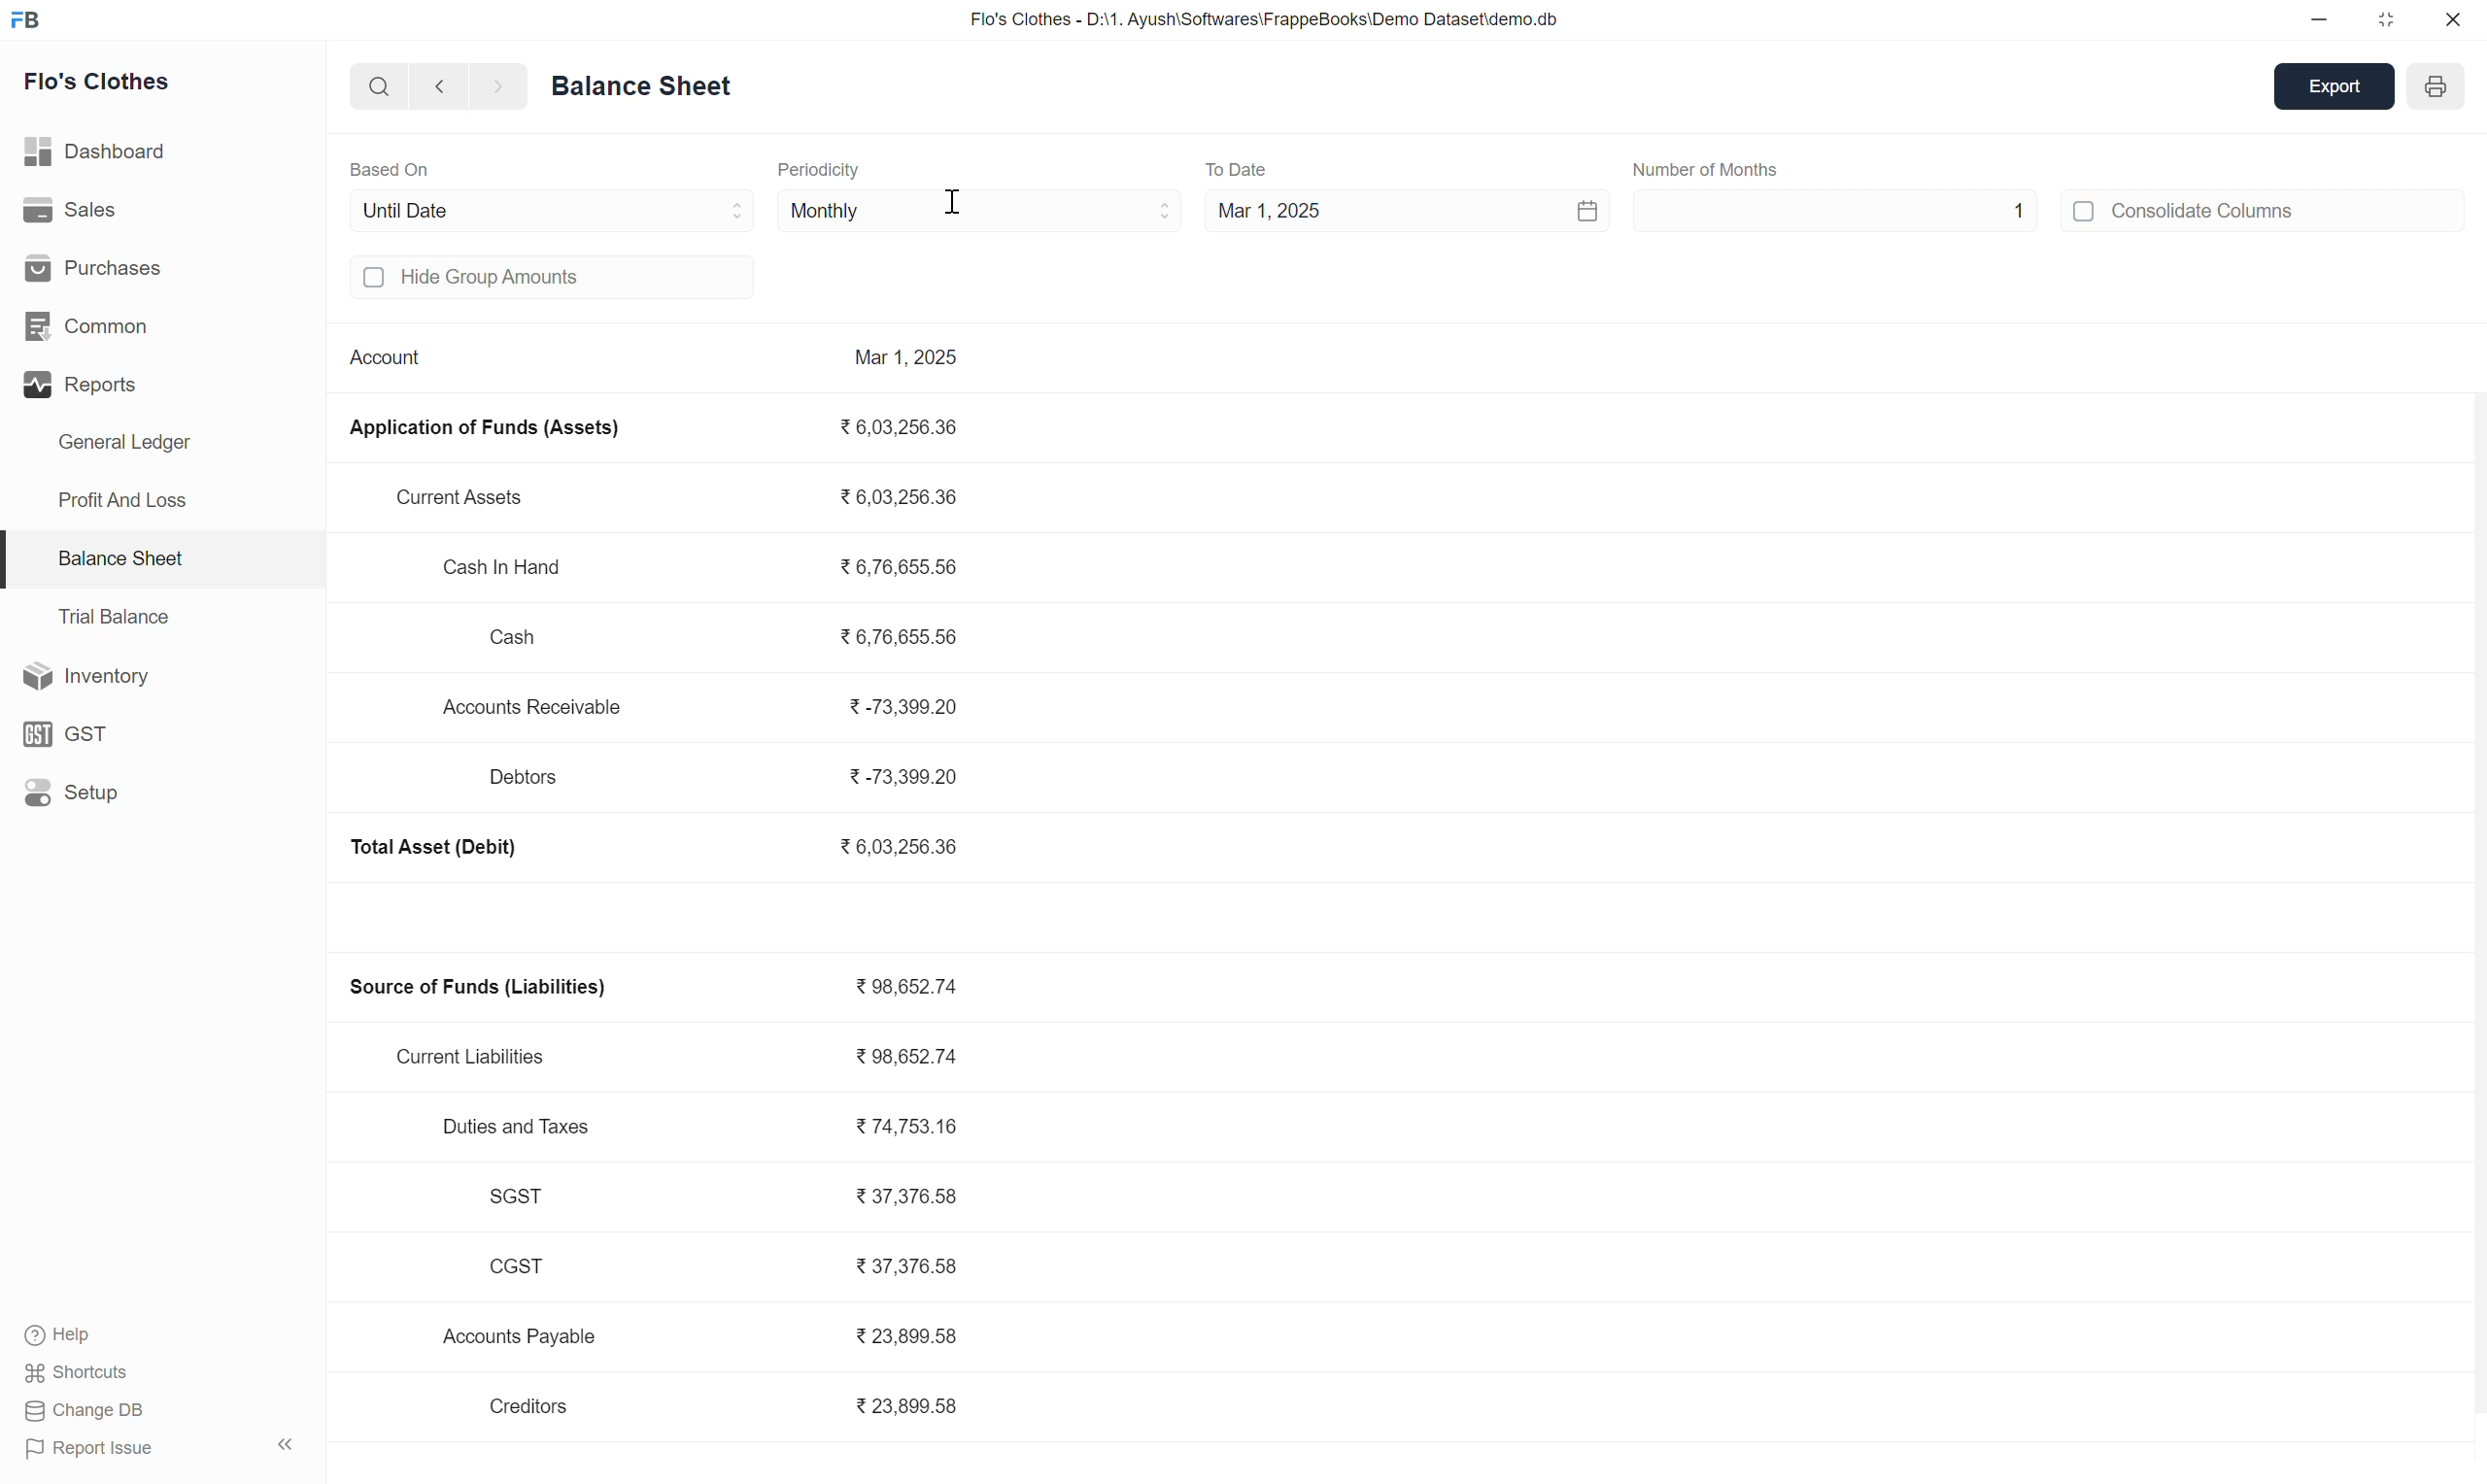 The width and height of the screenshot is (2487, 1484). What do you see at coordinates (136, 443) in the screenshot?
I see `General Ledger` at bounding box center [136, 443].